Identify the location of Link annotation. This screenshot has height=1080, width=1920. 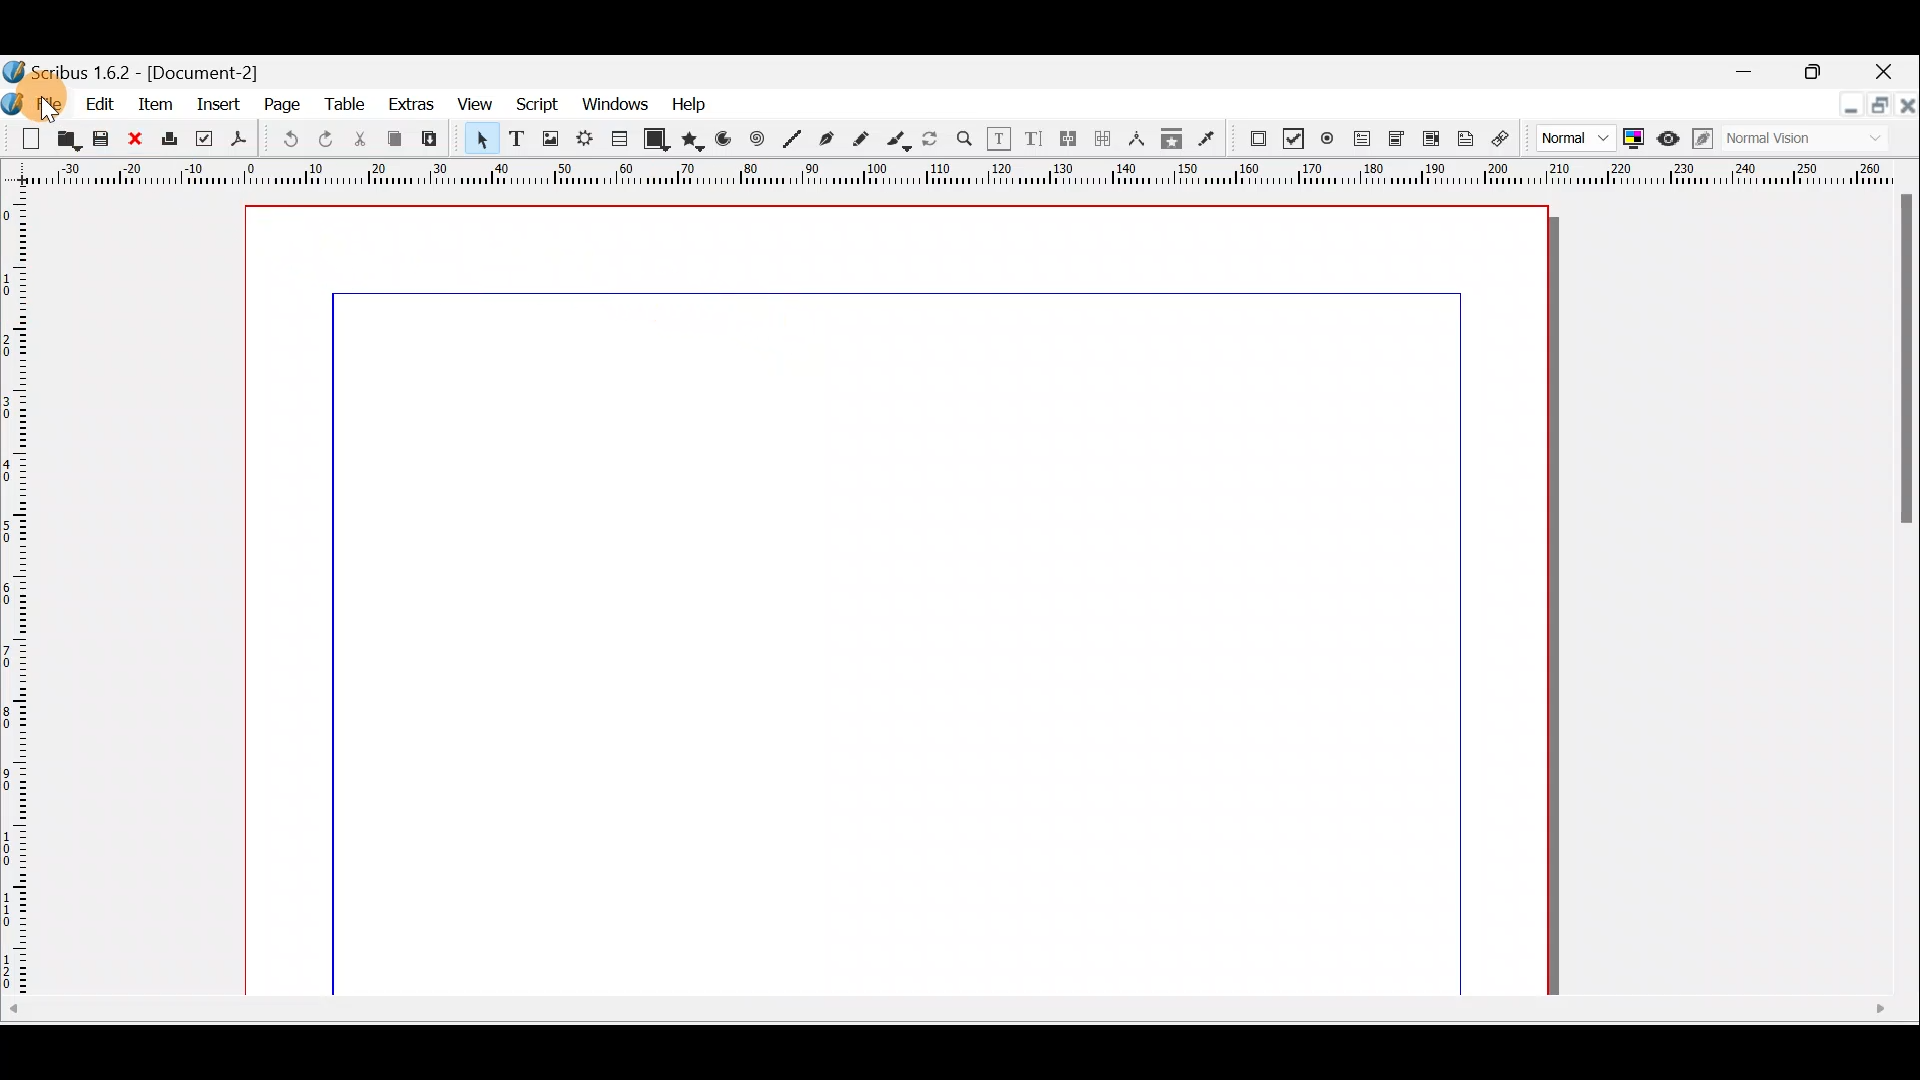
(1499, 140).